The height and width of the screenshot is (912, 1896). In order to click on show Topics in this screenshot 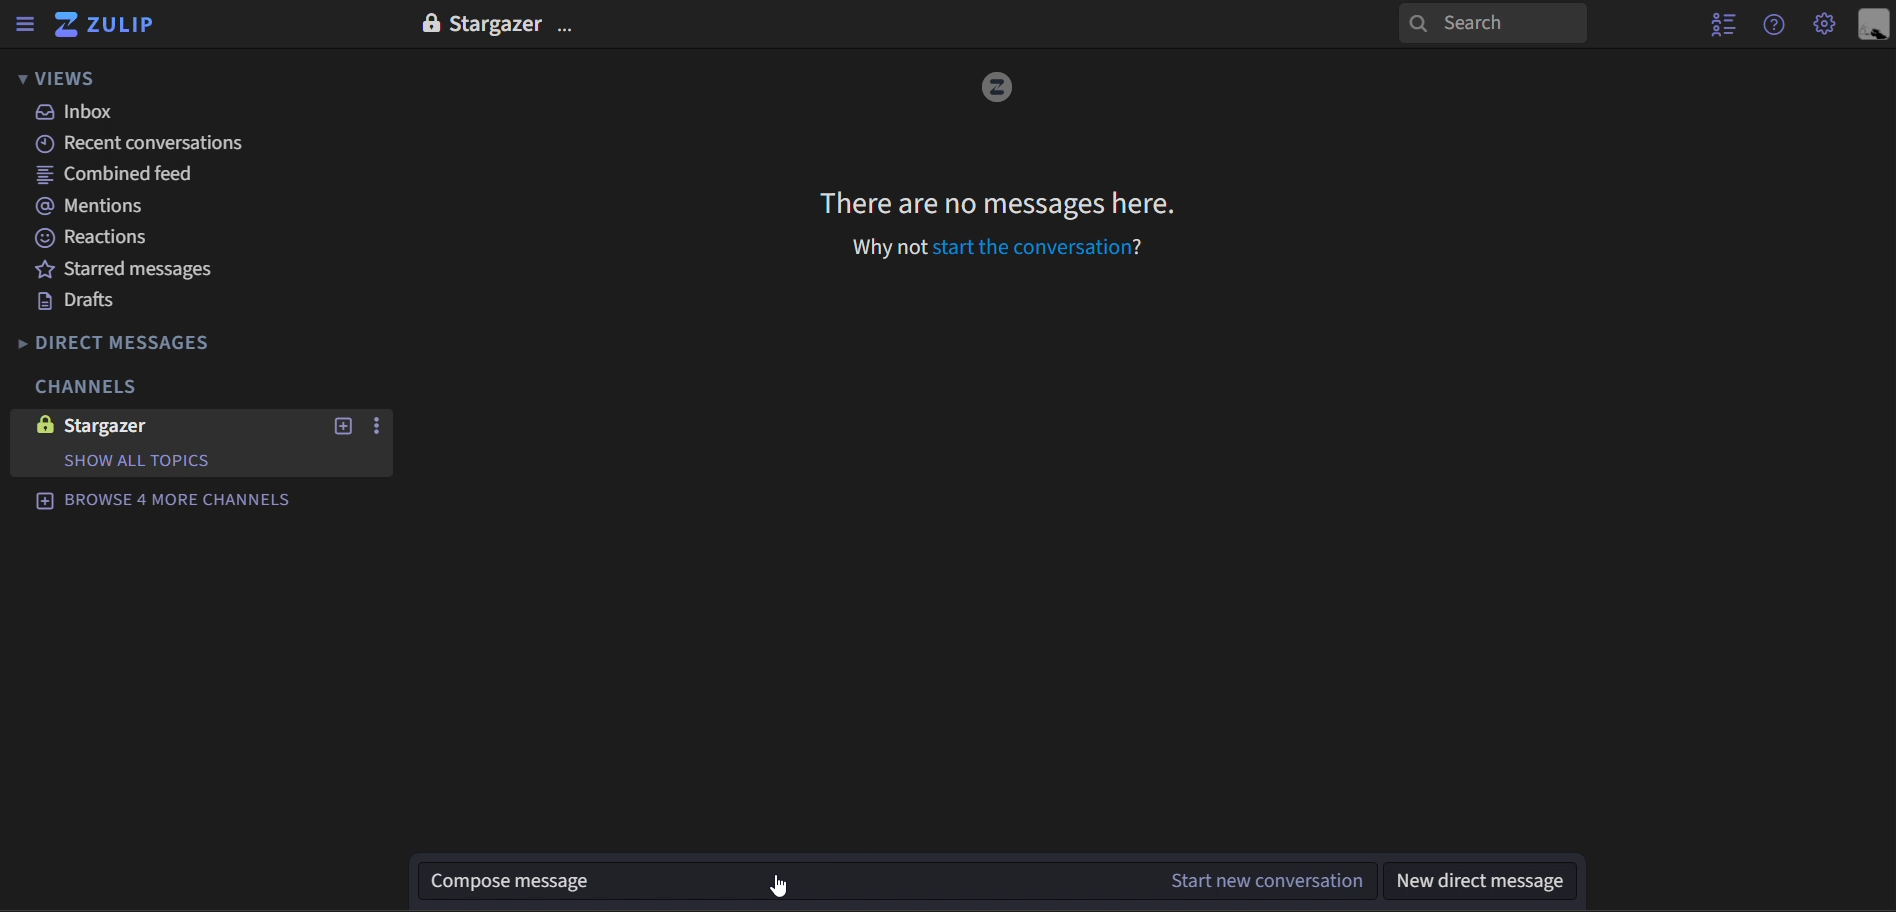, I will do `click(143, 461)`.